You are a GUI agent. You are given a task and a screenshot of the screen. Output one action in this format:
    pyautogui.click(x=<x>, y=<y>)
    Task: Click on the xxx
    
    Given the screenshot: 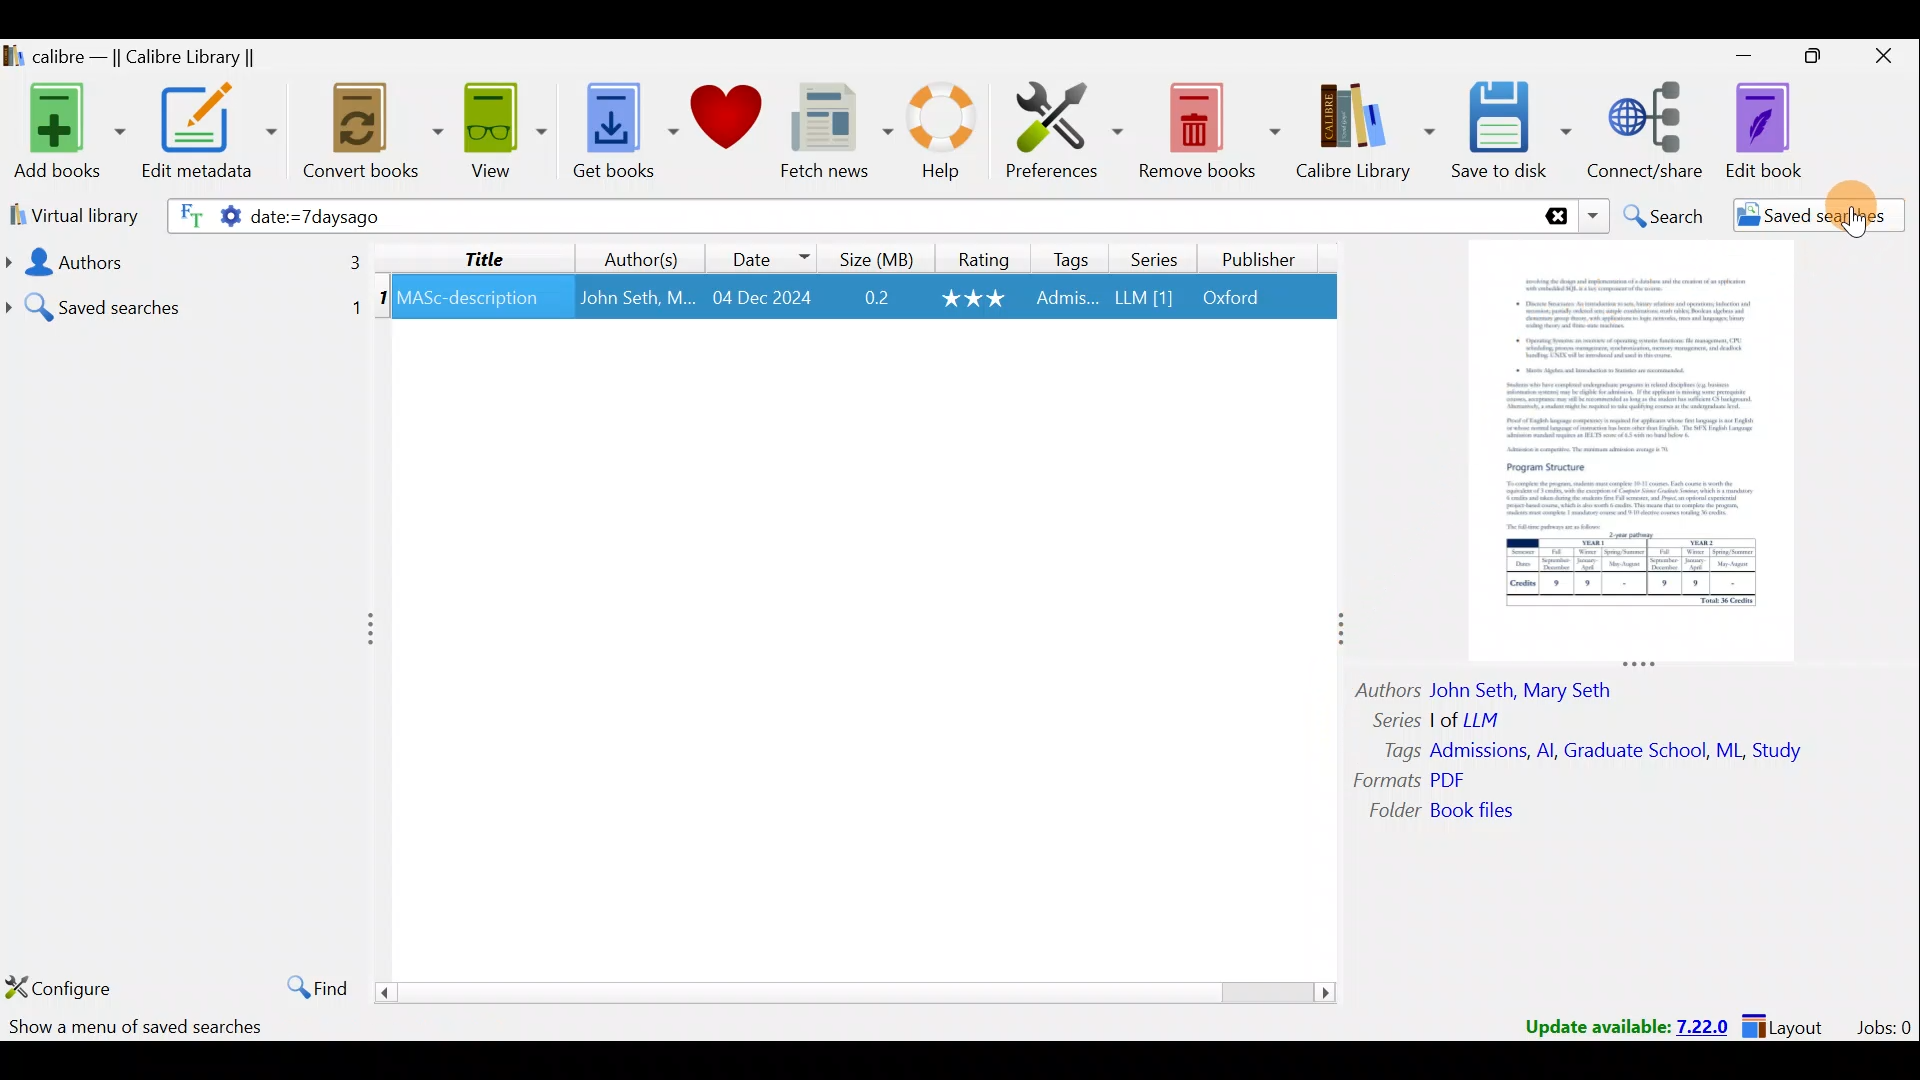 What is the action you would take?
    pyautogui.click(x=976, y=298)
    